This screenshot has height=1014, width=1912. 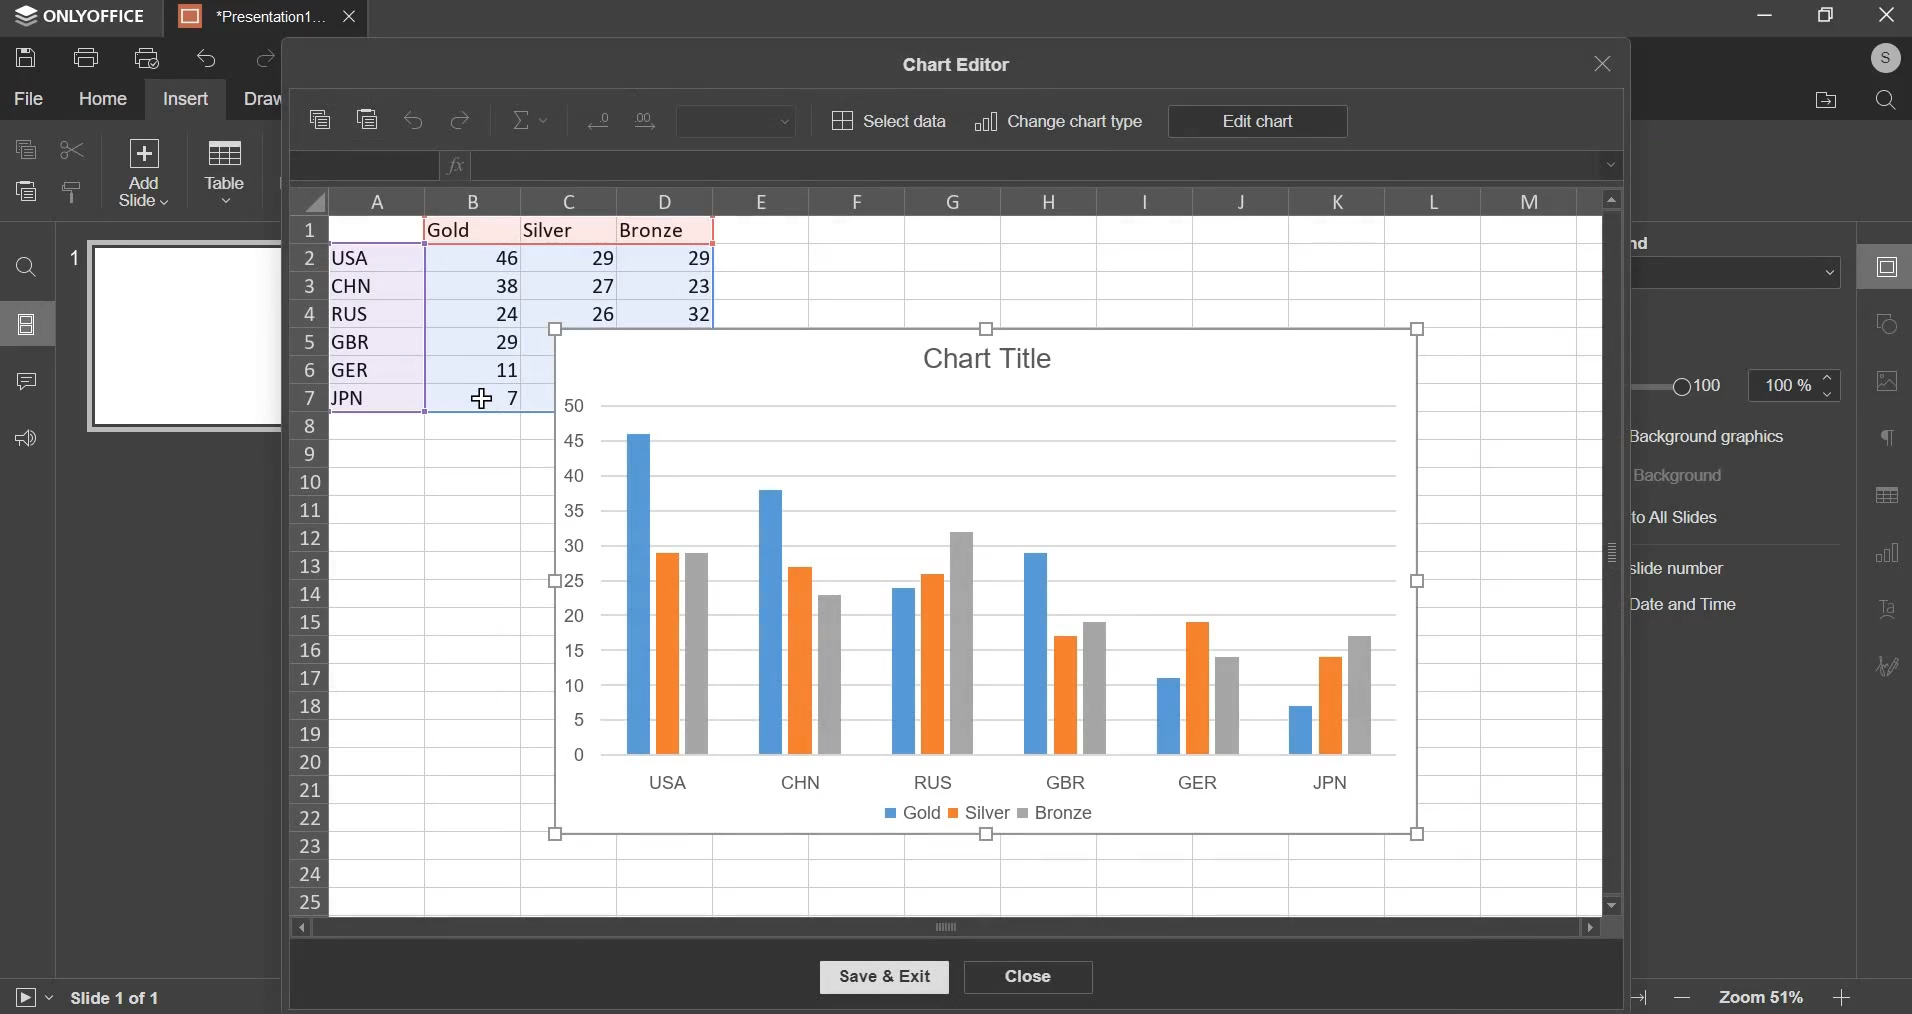 I want to click on signature, so click(x=1887, y=667).